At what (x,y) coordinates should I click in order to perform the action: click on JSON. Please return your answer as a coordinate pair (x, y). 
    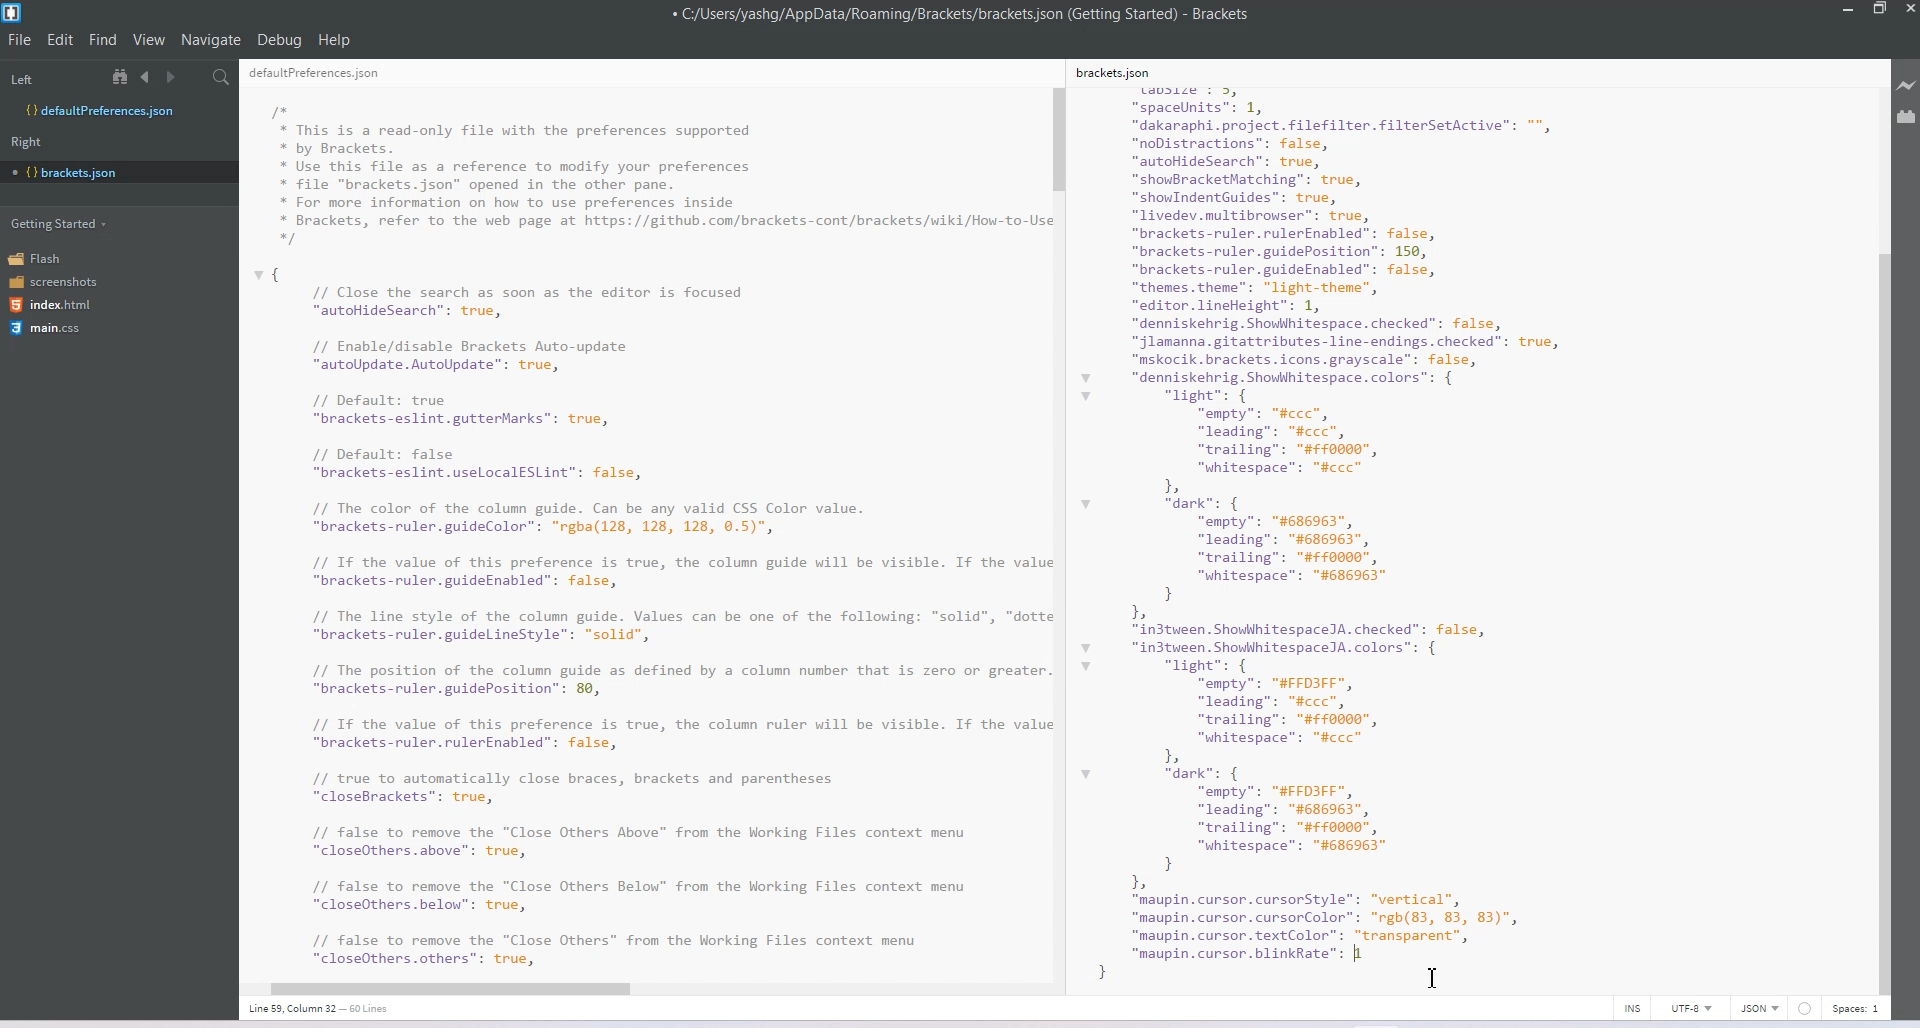
    Looking at the image, I should click on (1761, 1008).